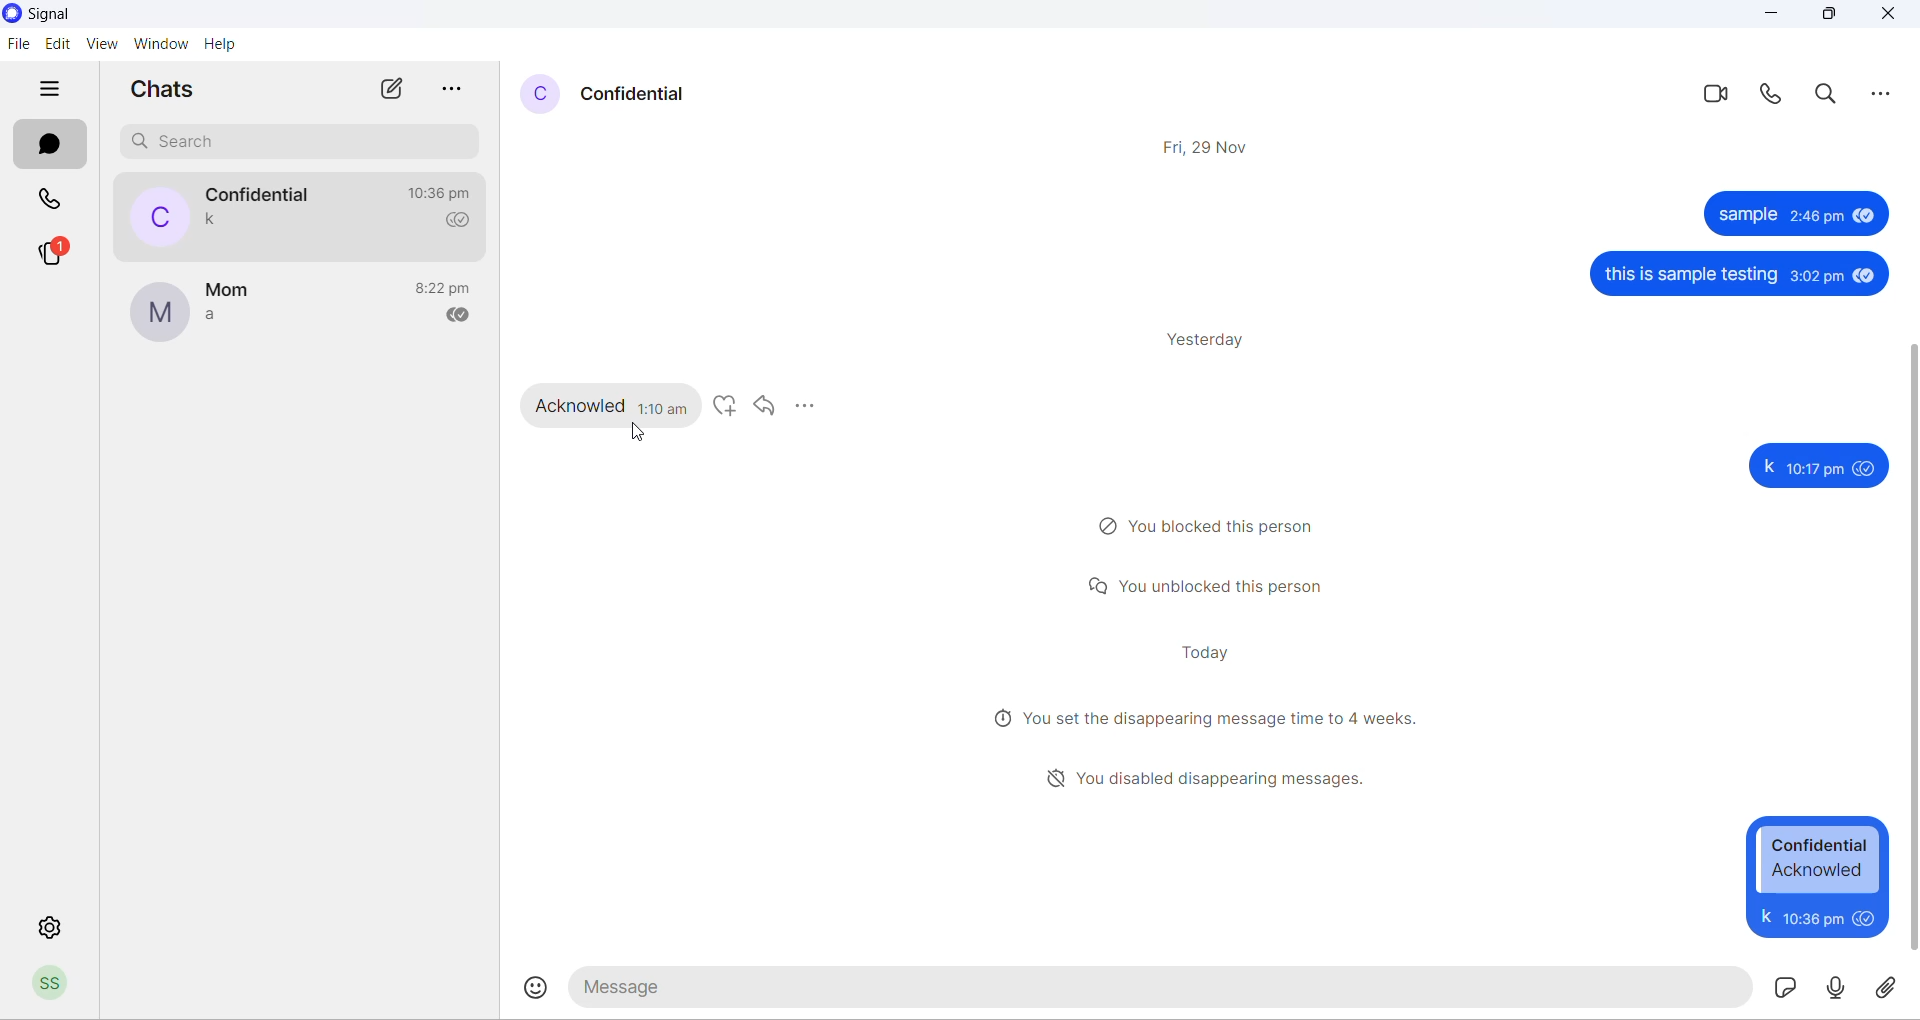 Image resolution: width=1920 pixels, height=1020 pixels. Describe the element at coordinates (1161, 987) in the screenshot. I see `message text area` at that location.